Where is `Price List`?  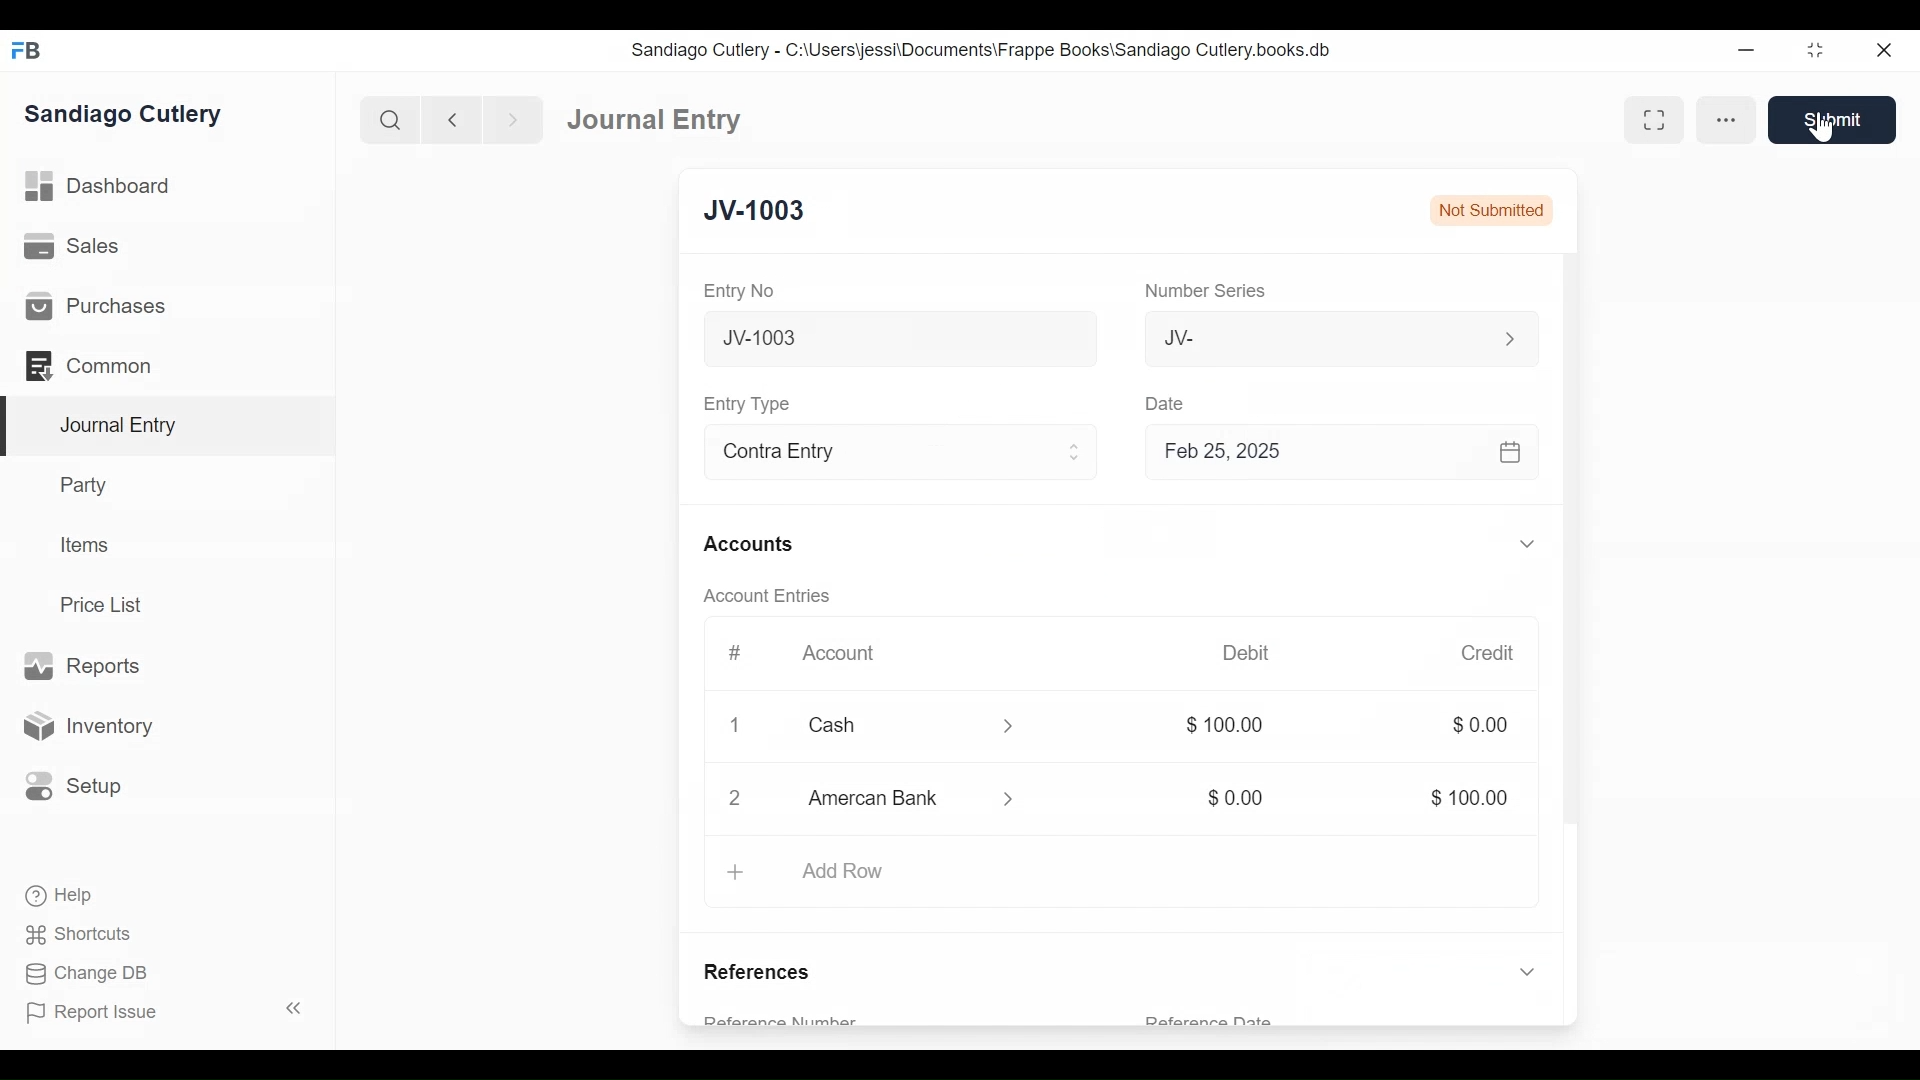 Price List is located at coordinates (105, 604).